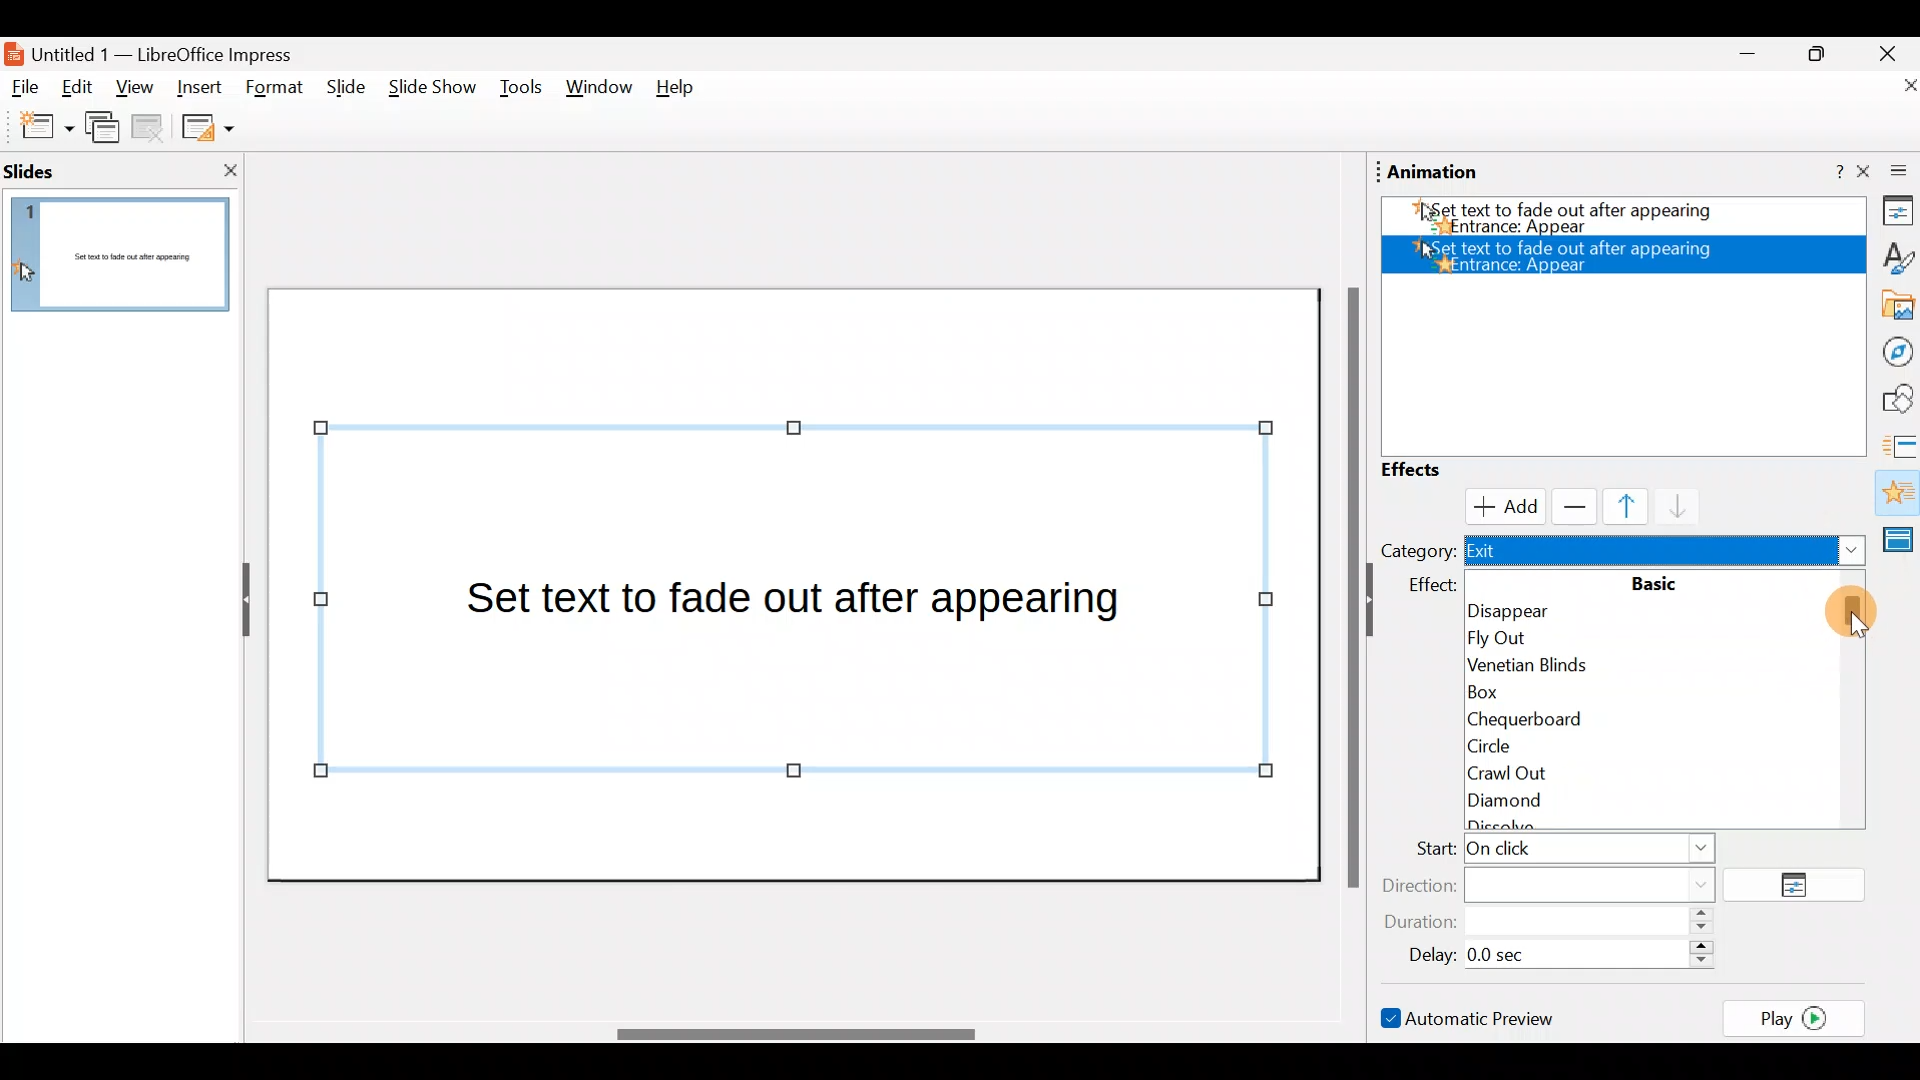 The width and height of the screenshot is (1920, 1080). Describe the element at coordinates (1890, 172) in the screenshot. I see `Close sidebar deck` at that location.